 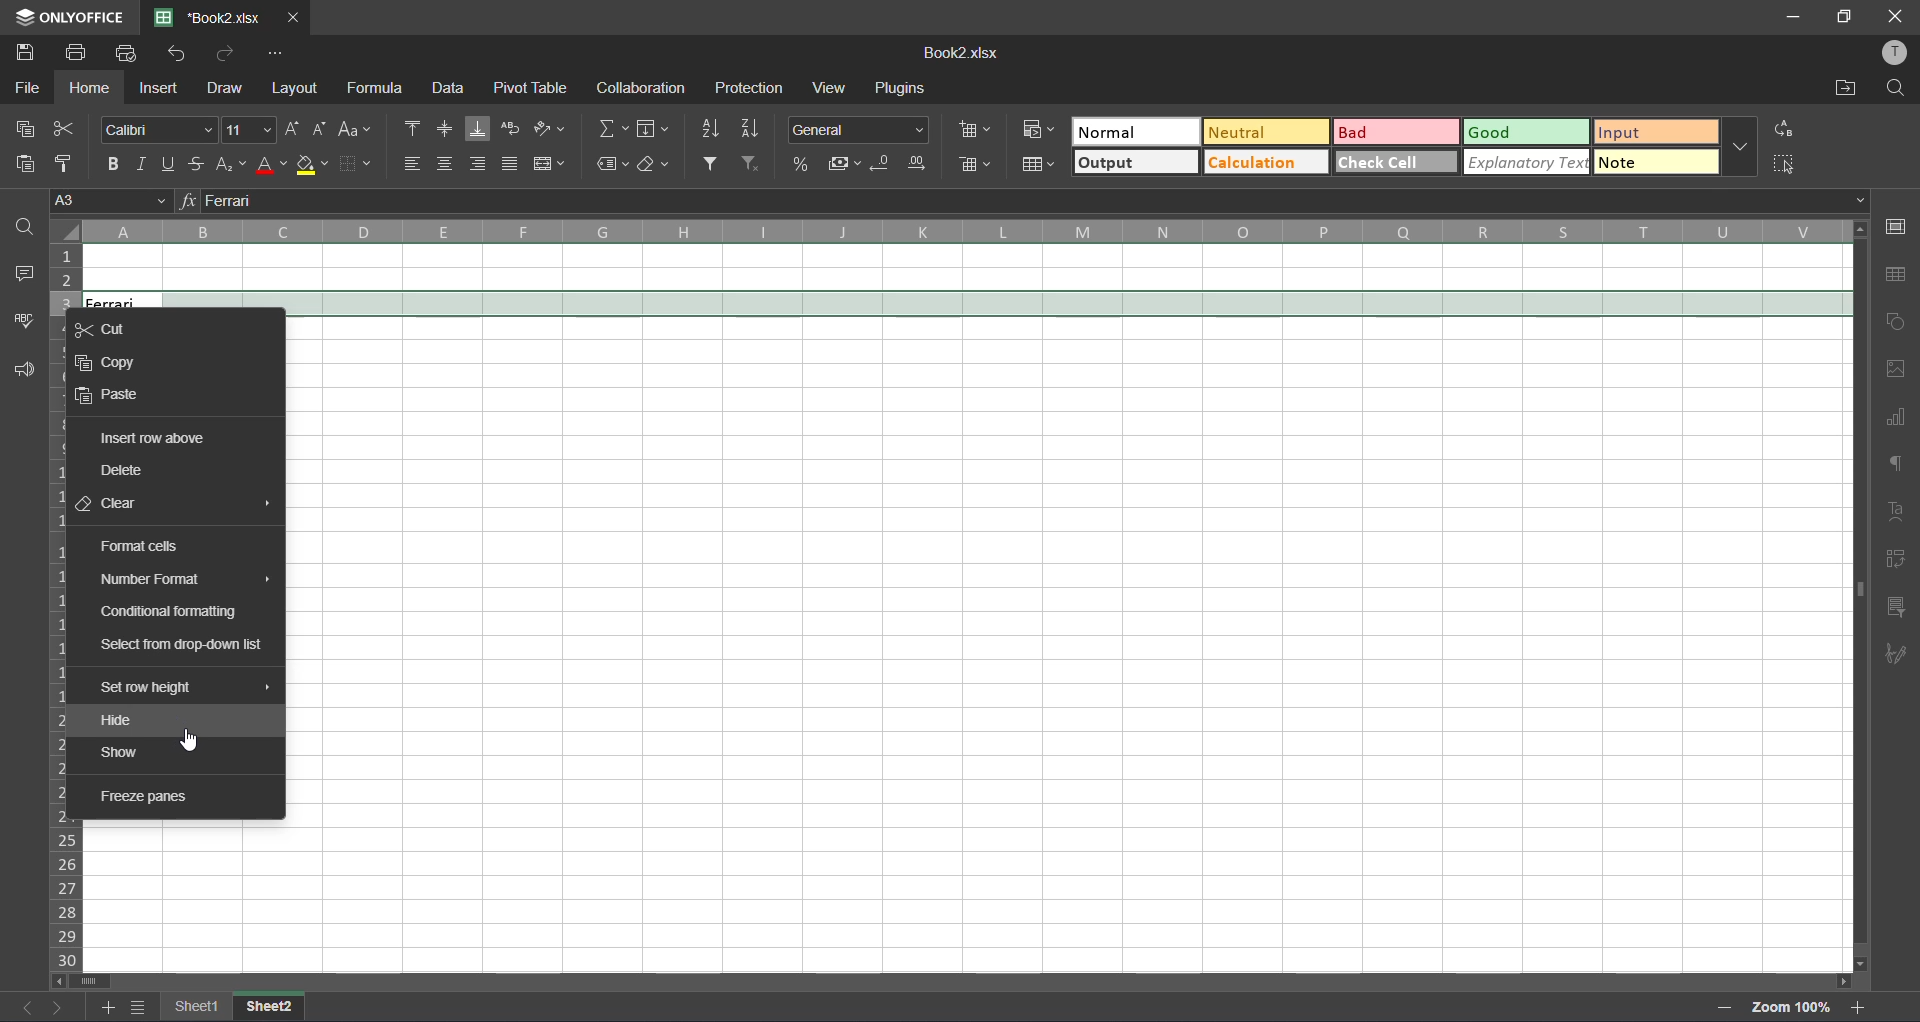 I want to click on copy, so click(x=113, y=364).